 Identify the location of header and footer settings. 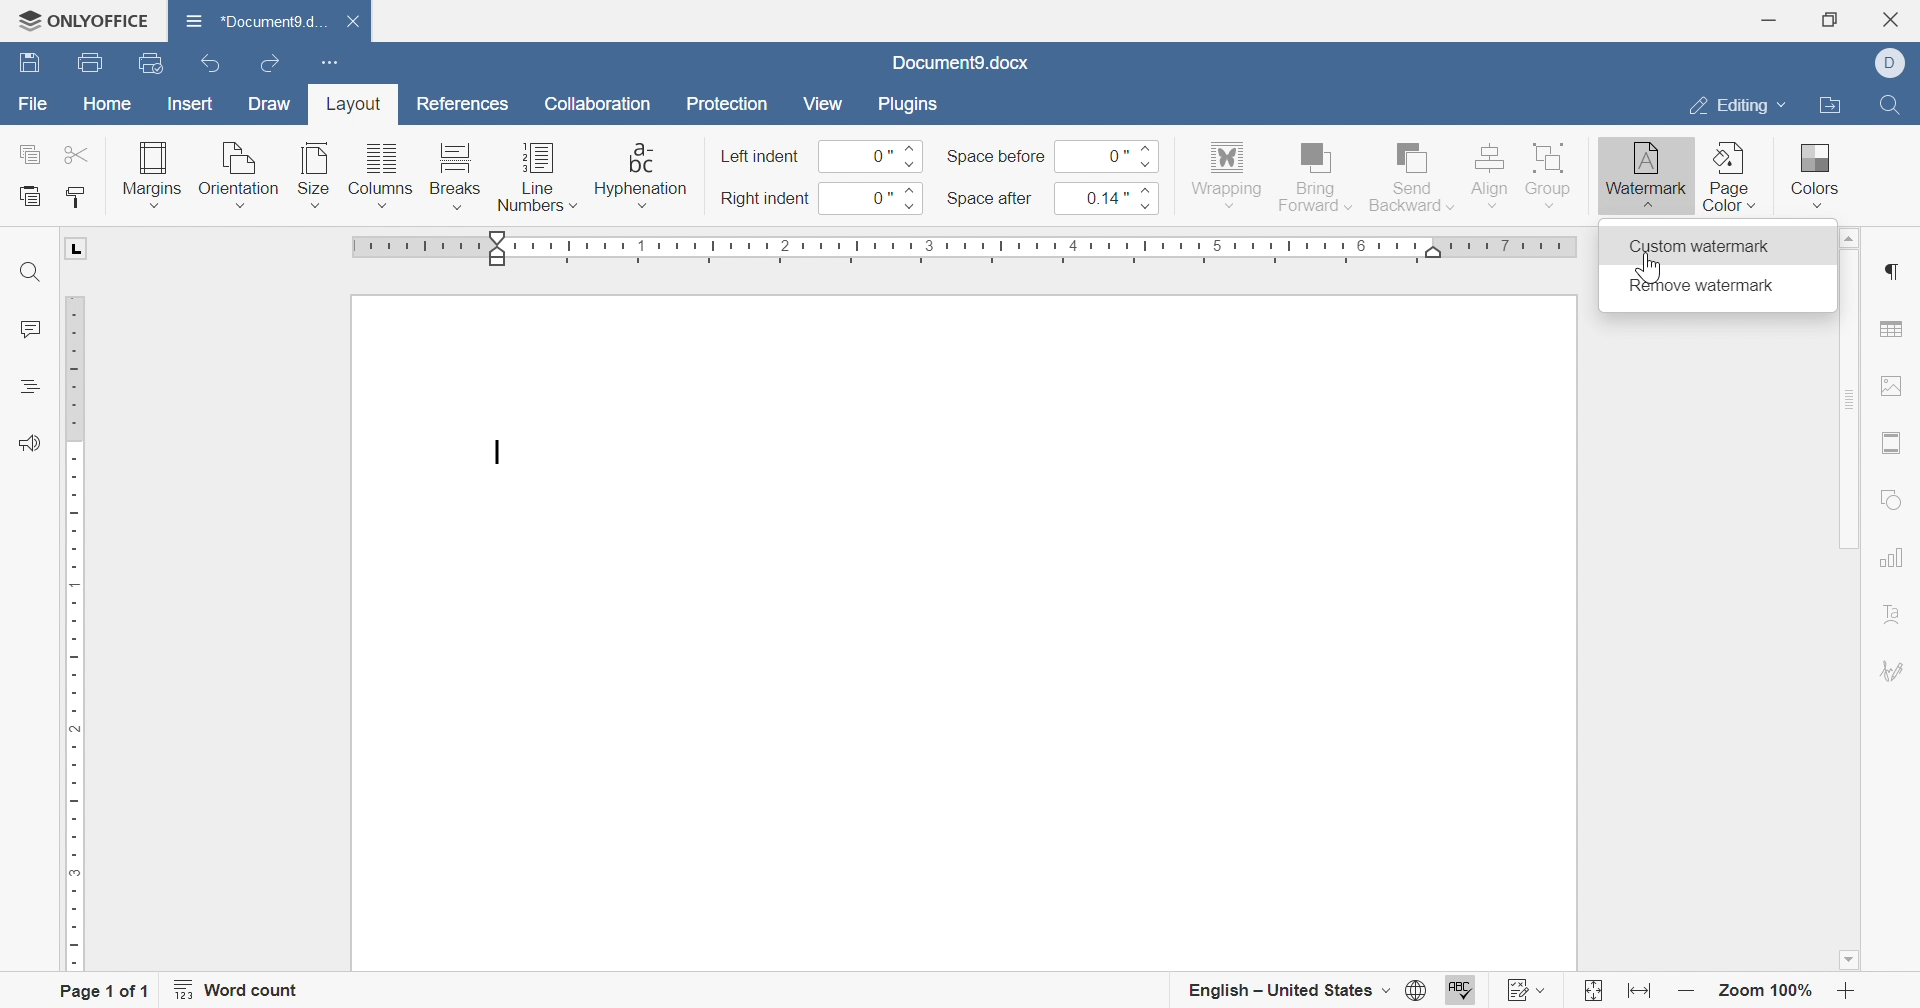
(1888, 443).